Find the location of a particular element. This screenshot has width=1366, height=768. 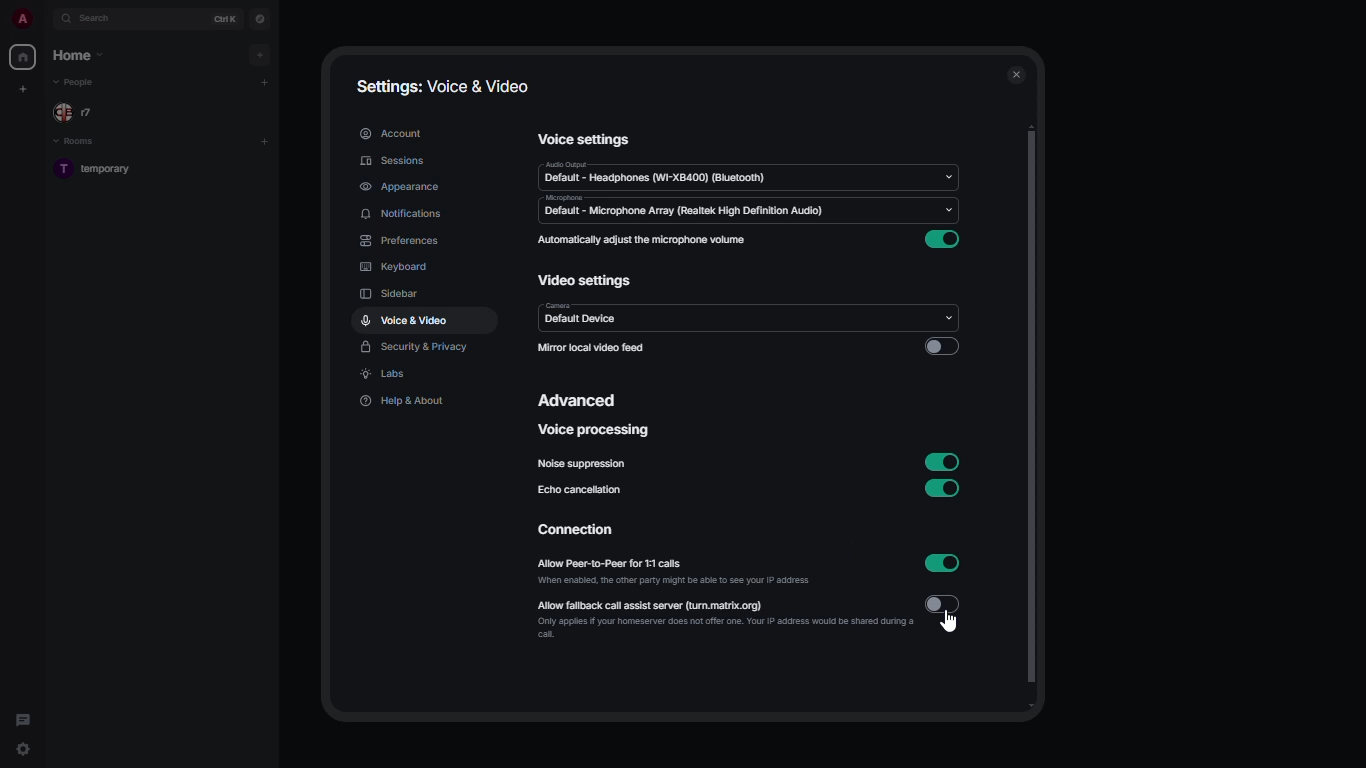

drop down is located at coordinates (949, 315).